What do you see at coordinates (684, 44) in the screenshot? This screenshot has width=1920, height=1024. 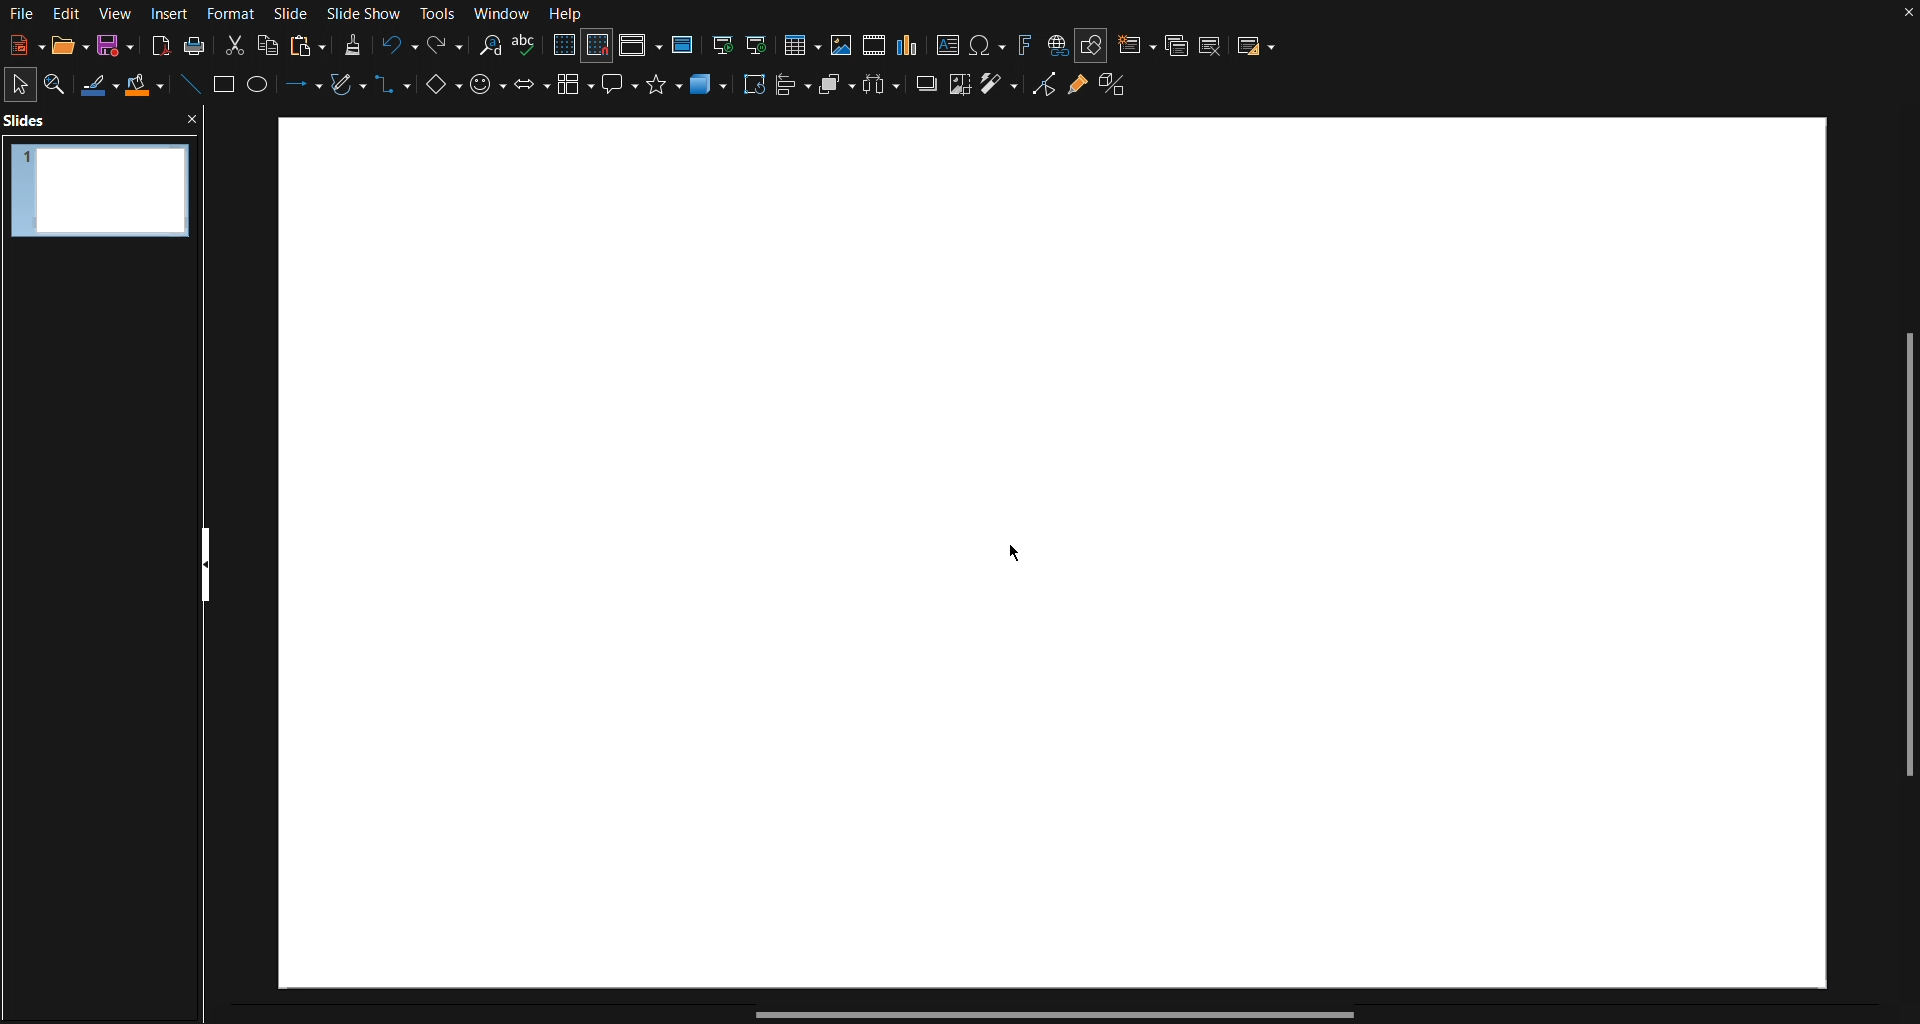 I see `Master Slide` at bounding box center [684, 44].